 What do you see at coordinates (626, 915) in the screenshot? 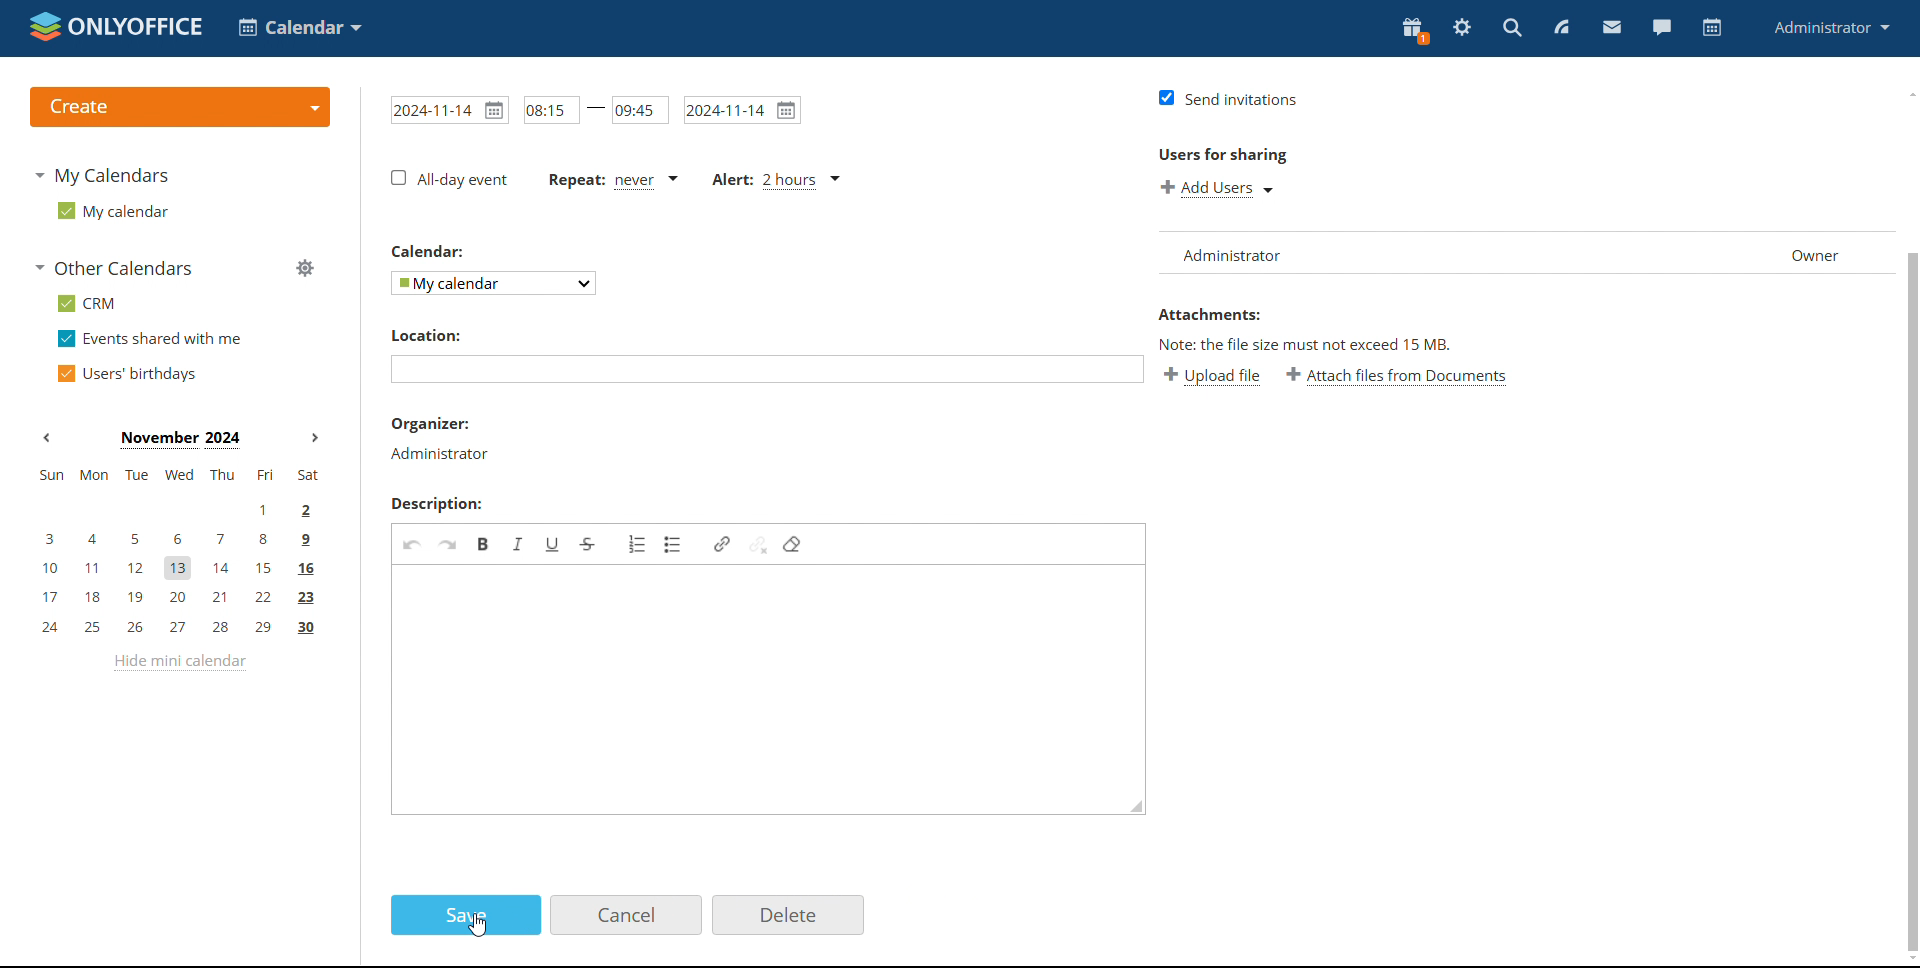
I see `cancel` at bounding box center [626, 915].